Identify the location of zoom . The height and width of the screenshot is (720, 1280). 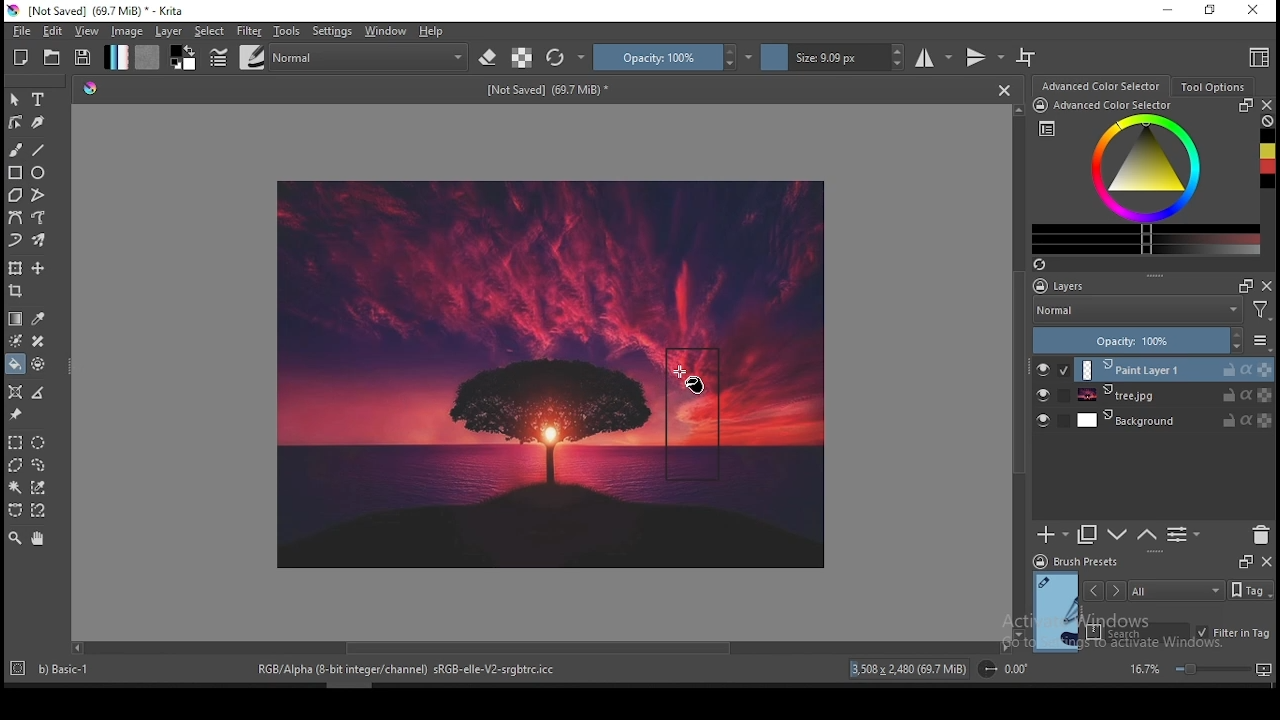
(1199, 669).